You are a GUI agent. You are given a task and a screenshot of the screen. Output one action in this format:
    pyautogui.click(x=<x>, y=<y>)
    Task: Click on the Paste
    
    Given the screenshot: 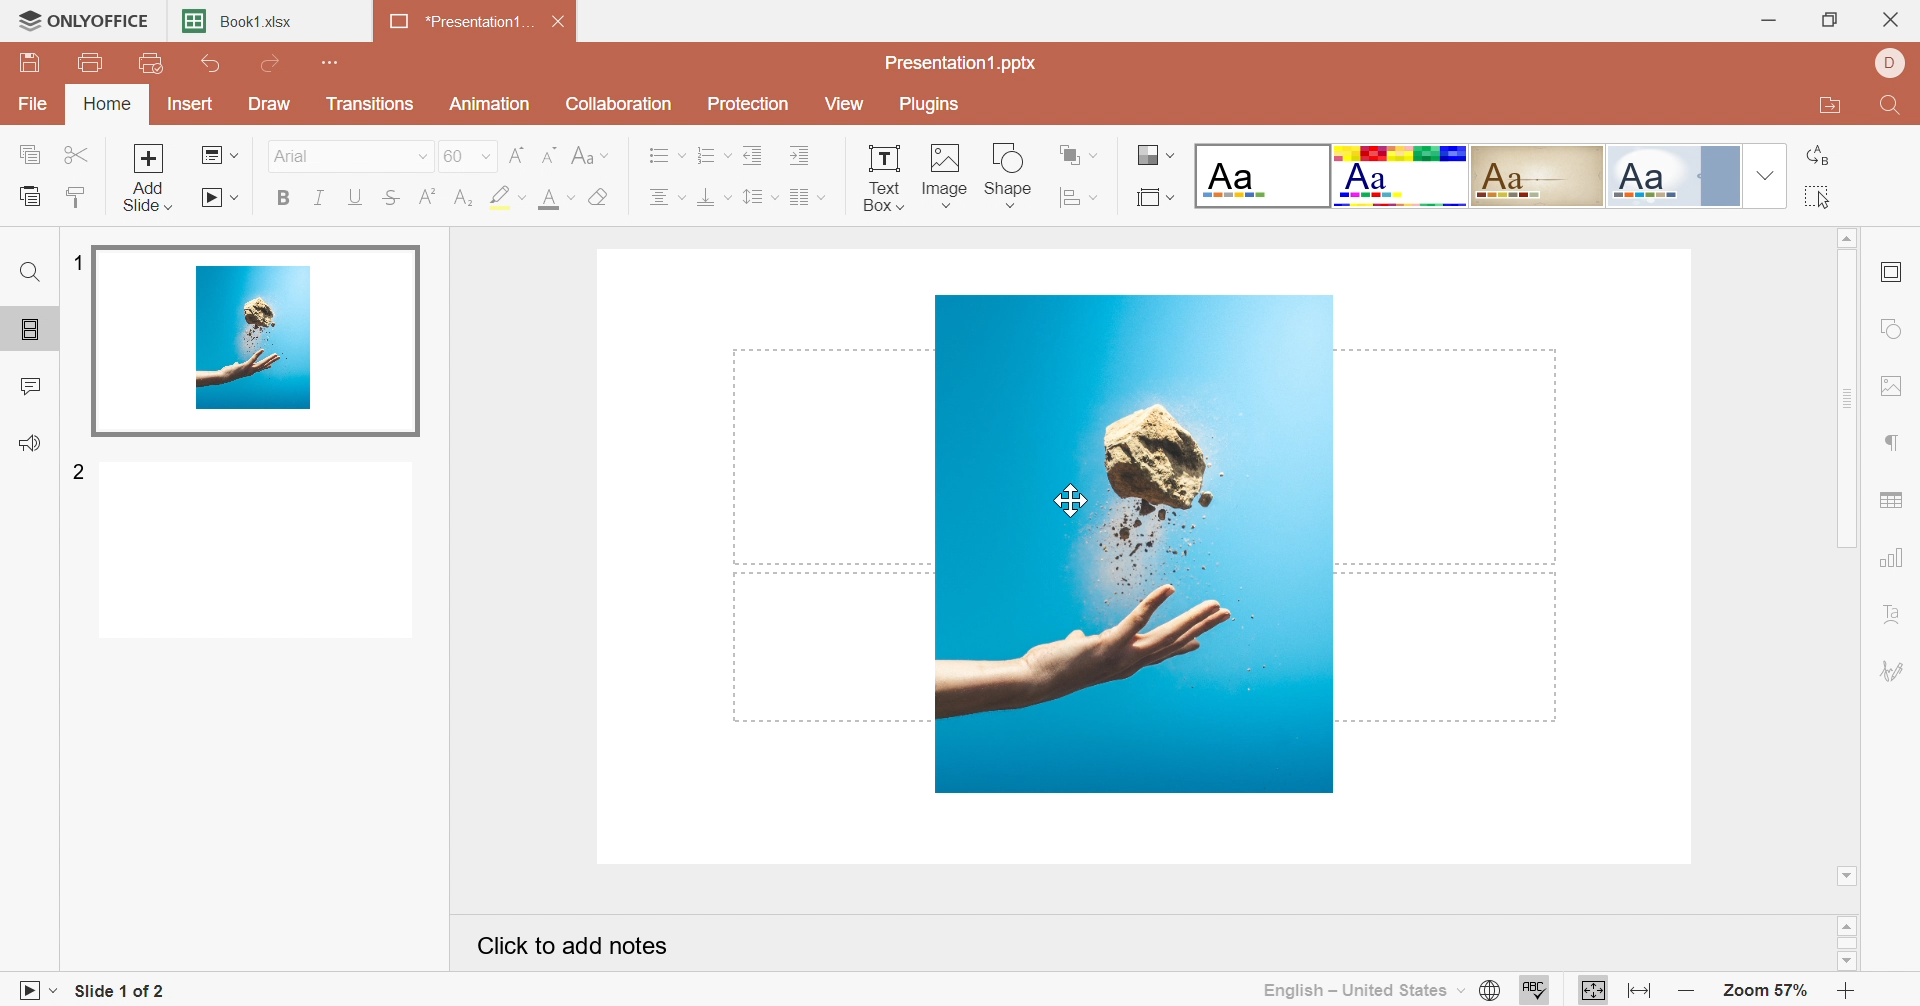 What is the action you would take?
    pyautogui.click(x=28, y=195)
    